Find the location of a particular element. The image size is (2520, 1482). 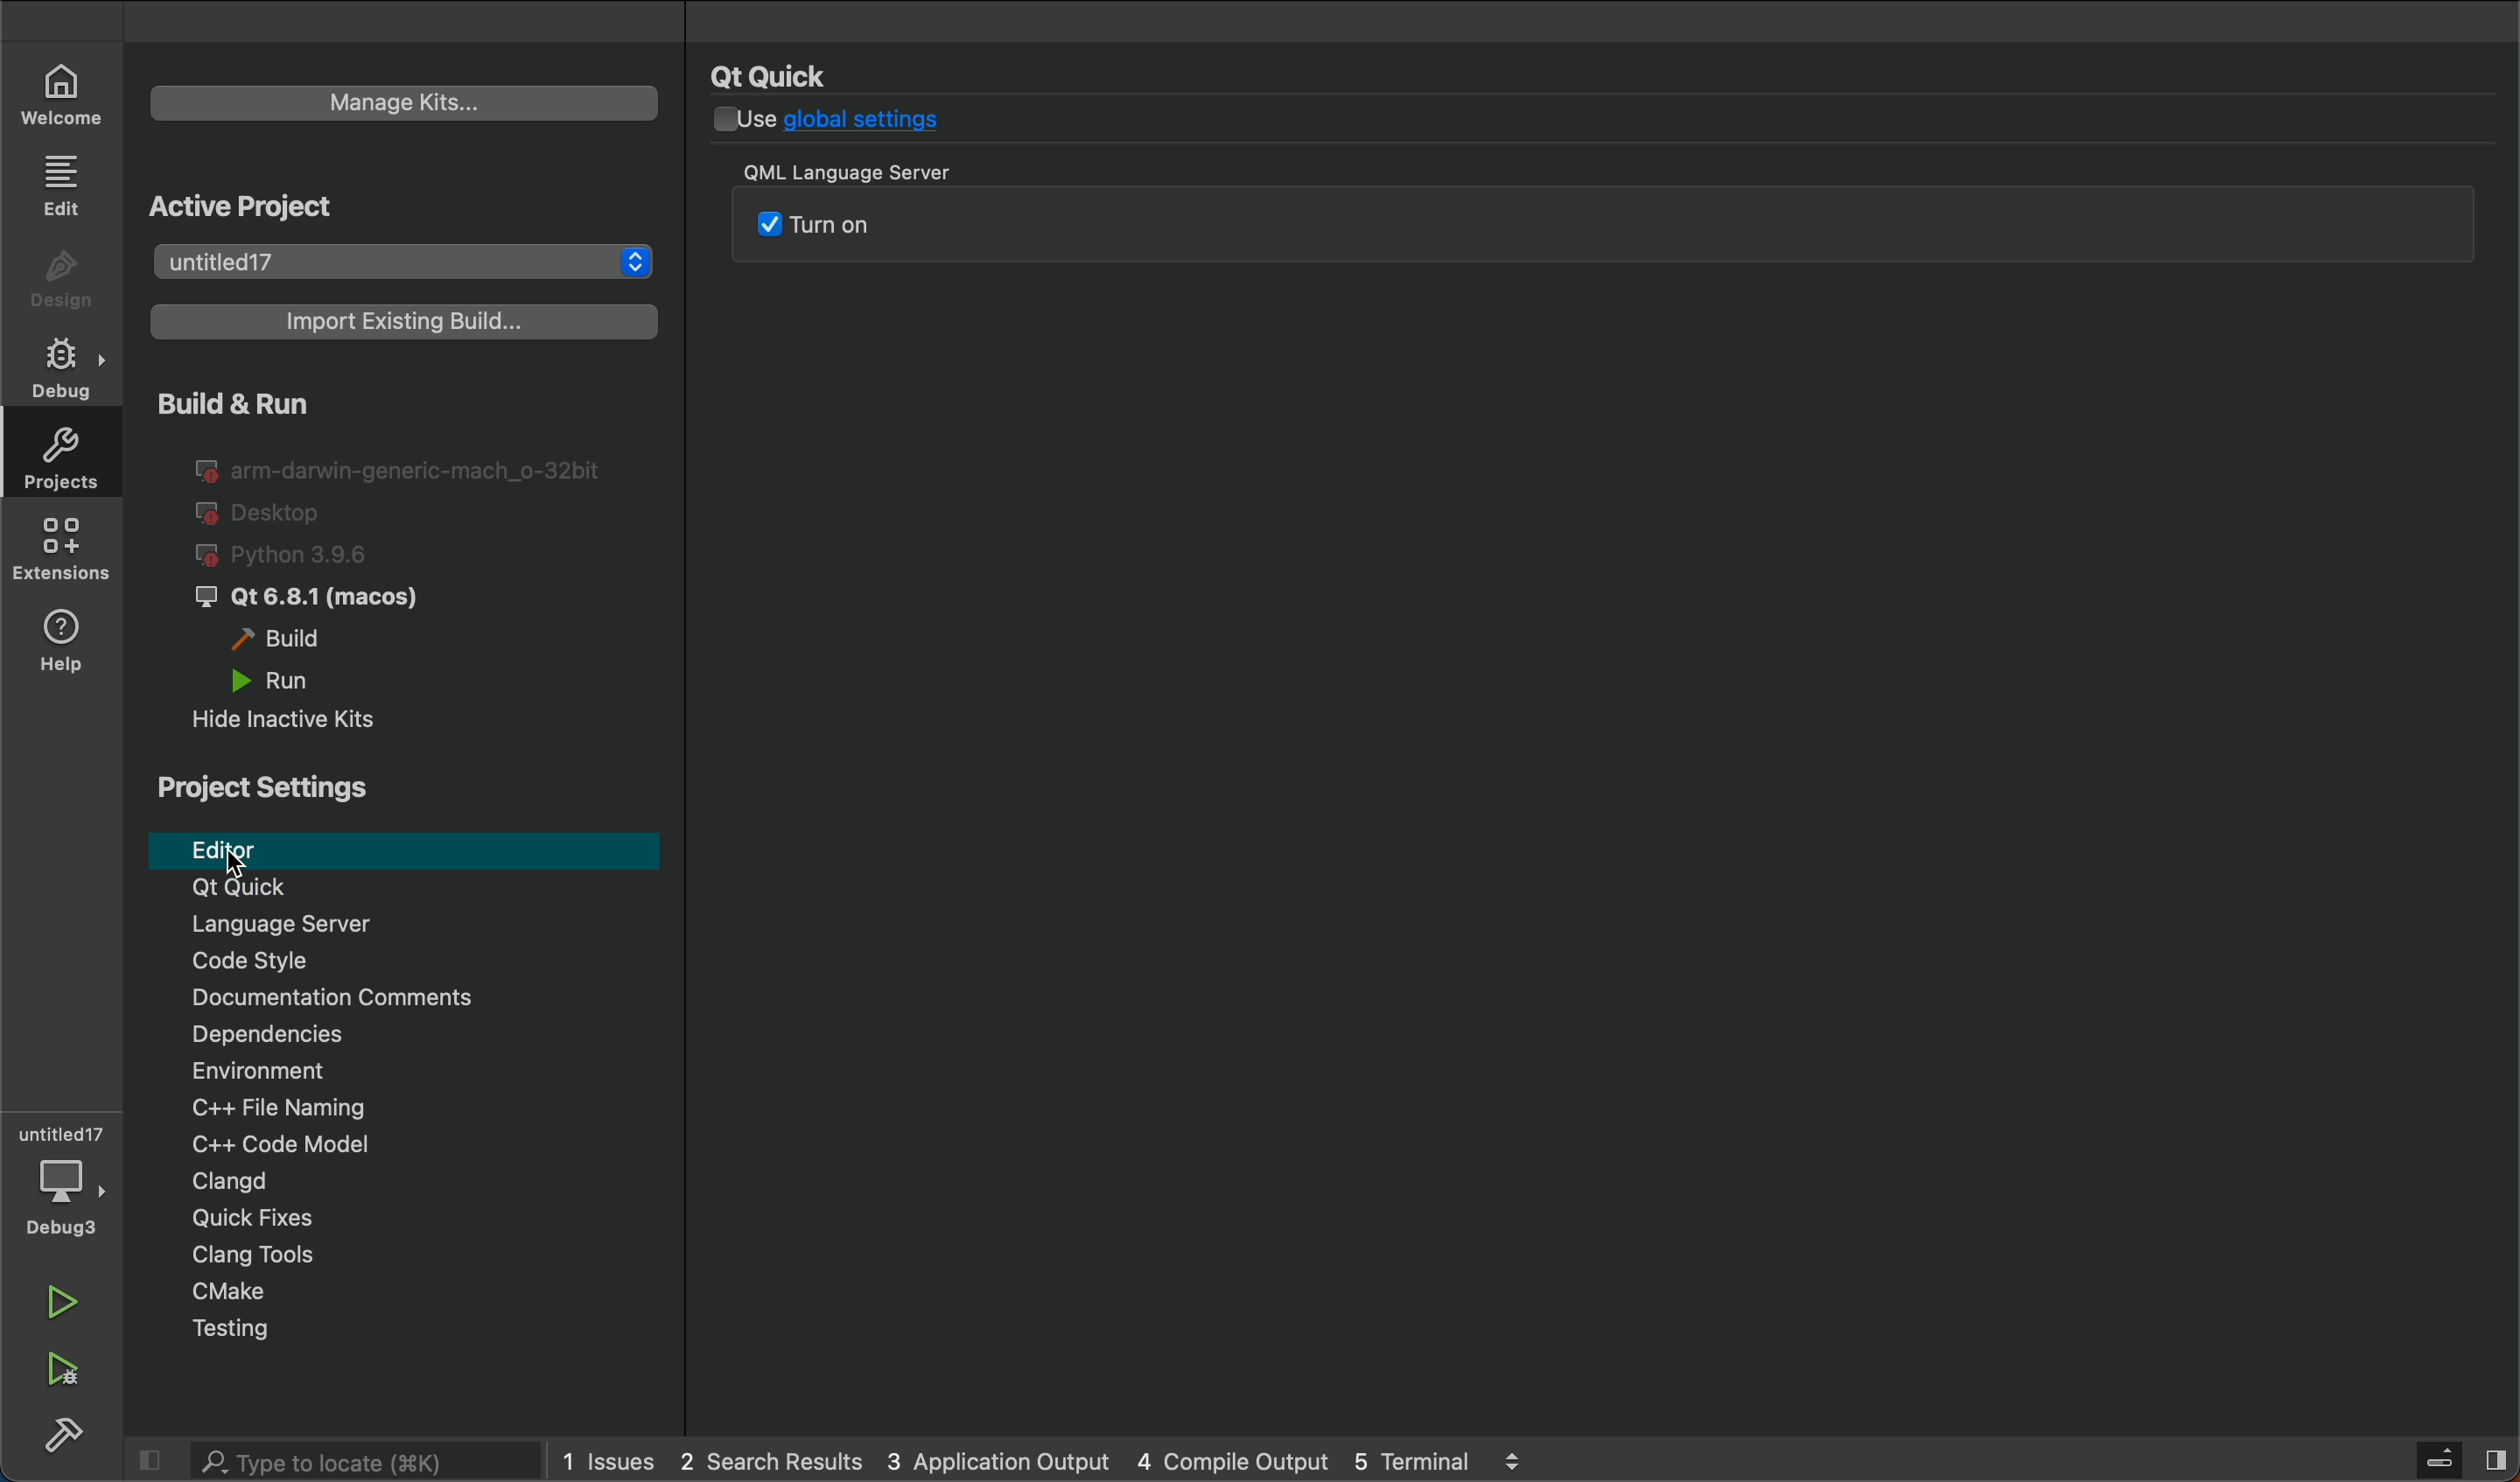

search is located at coordinates (334, 1460).